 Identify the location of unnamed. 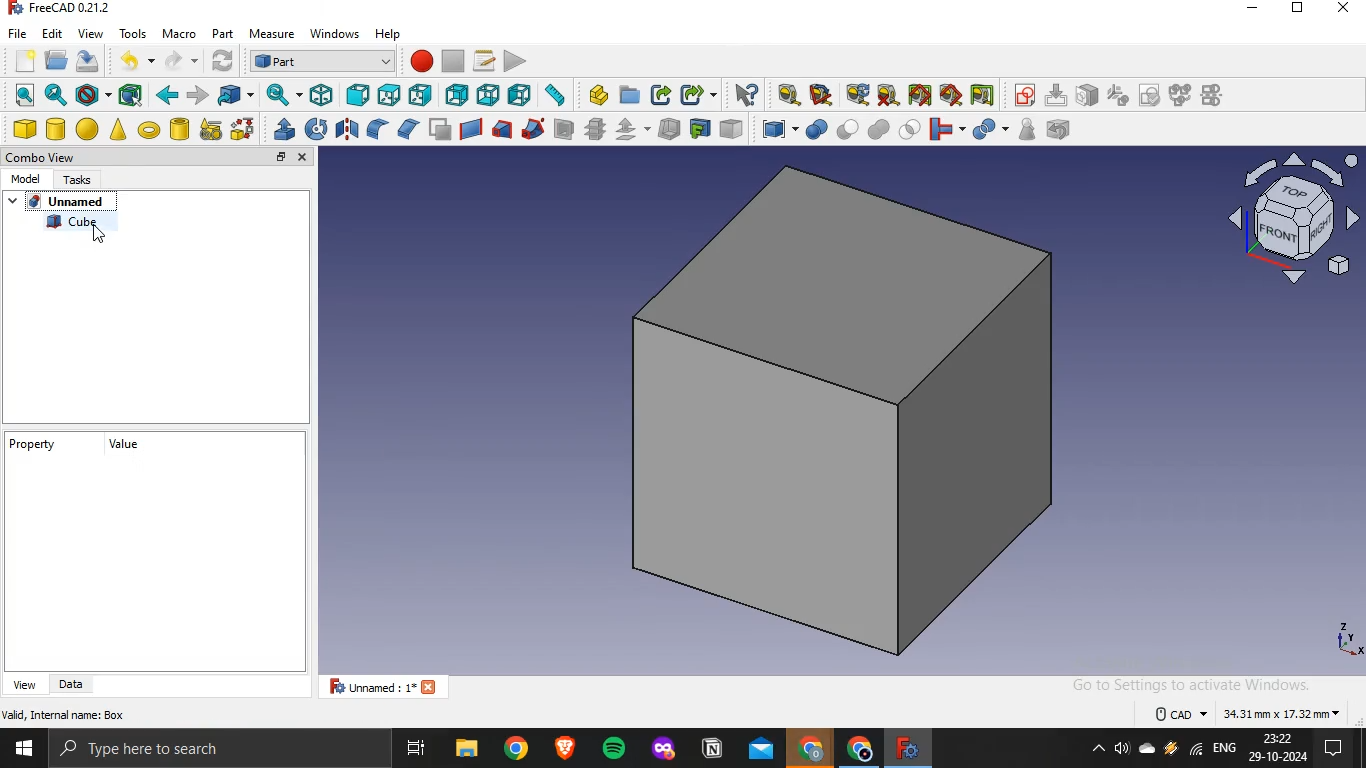
(71, 202).